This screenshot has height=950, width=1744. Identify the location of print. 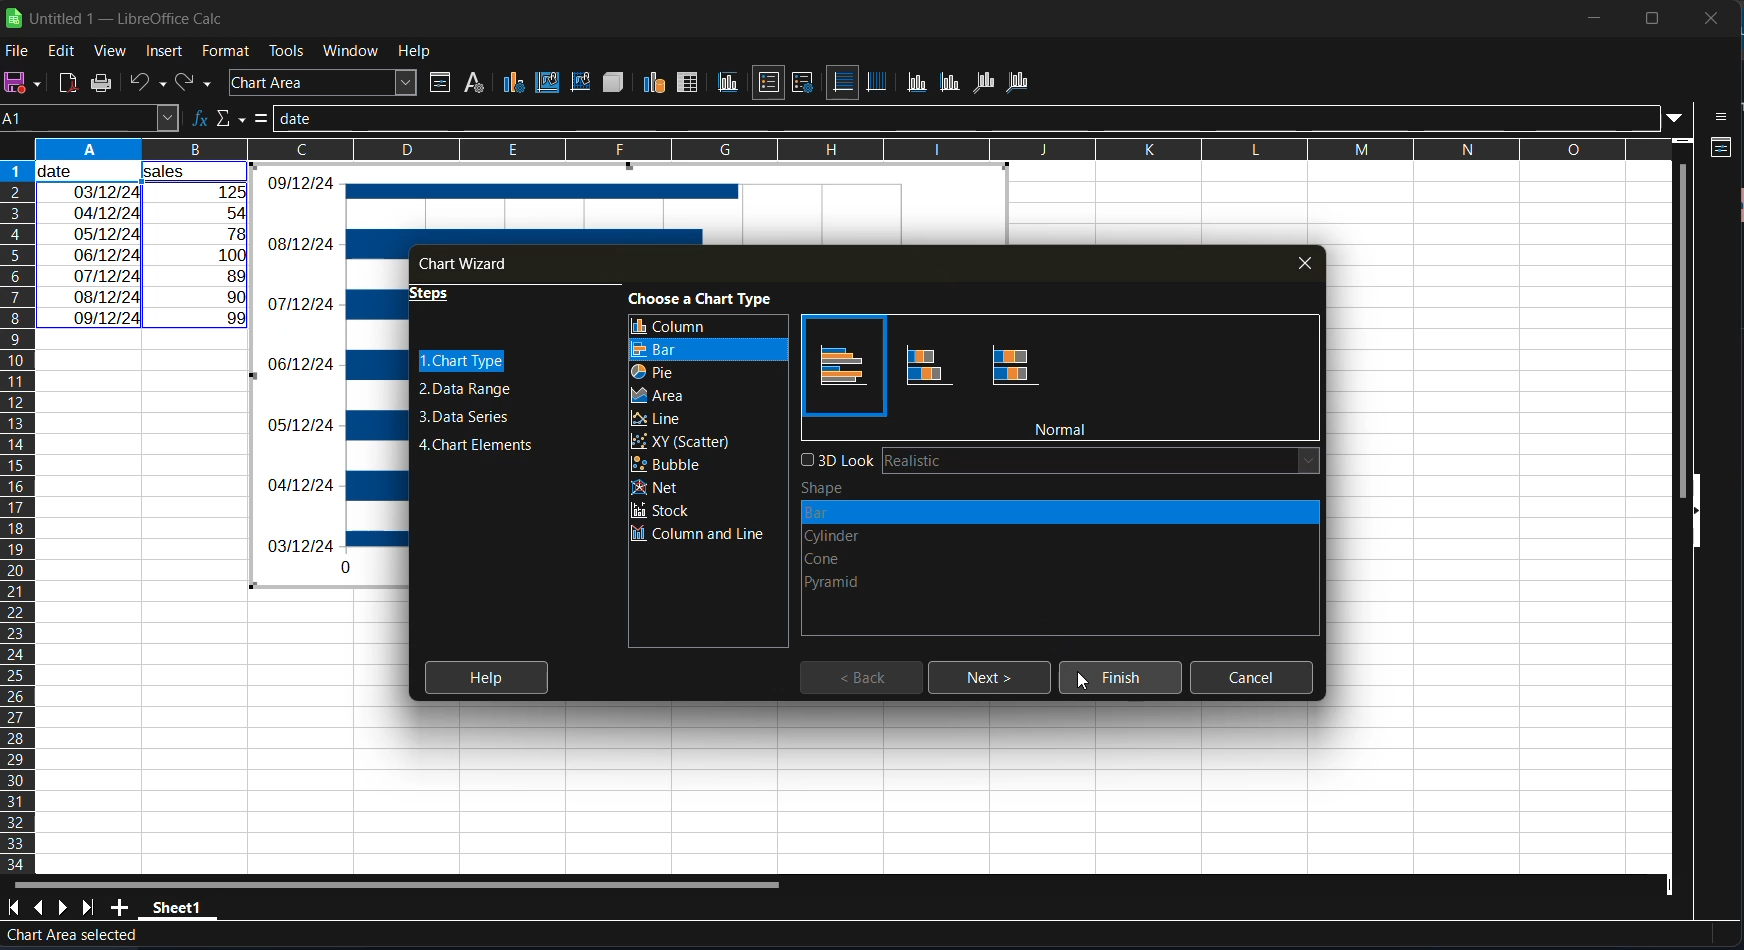
(109, 84).